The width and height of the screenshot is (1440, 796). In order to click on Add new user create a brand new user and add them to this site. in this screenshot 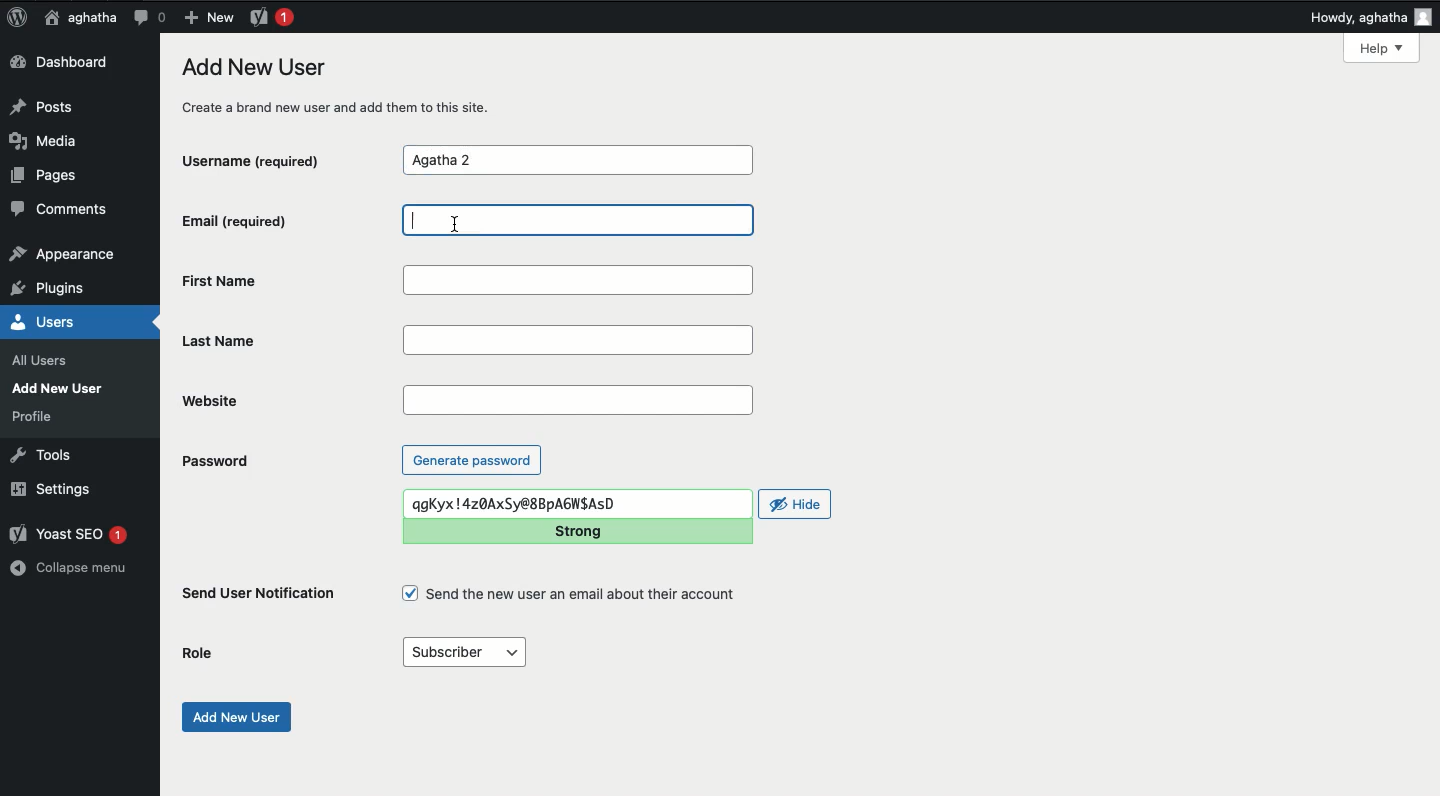, I will do `click(347, 86)`.